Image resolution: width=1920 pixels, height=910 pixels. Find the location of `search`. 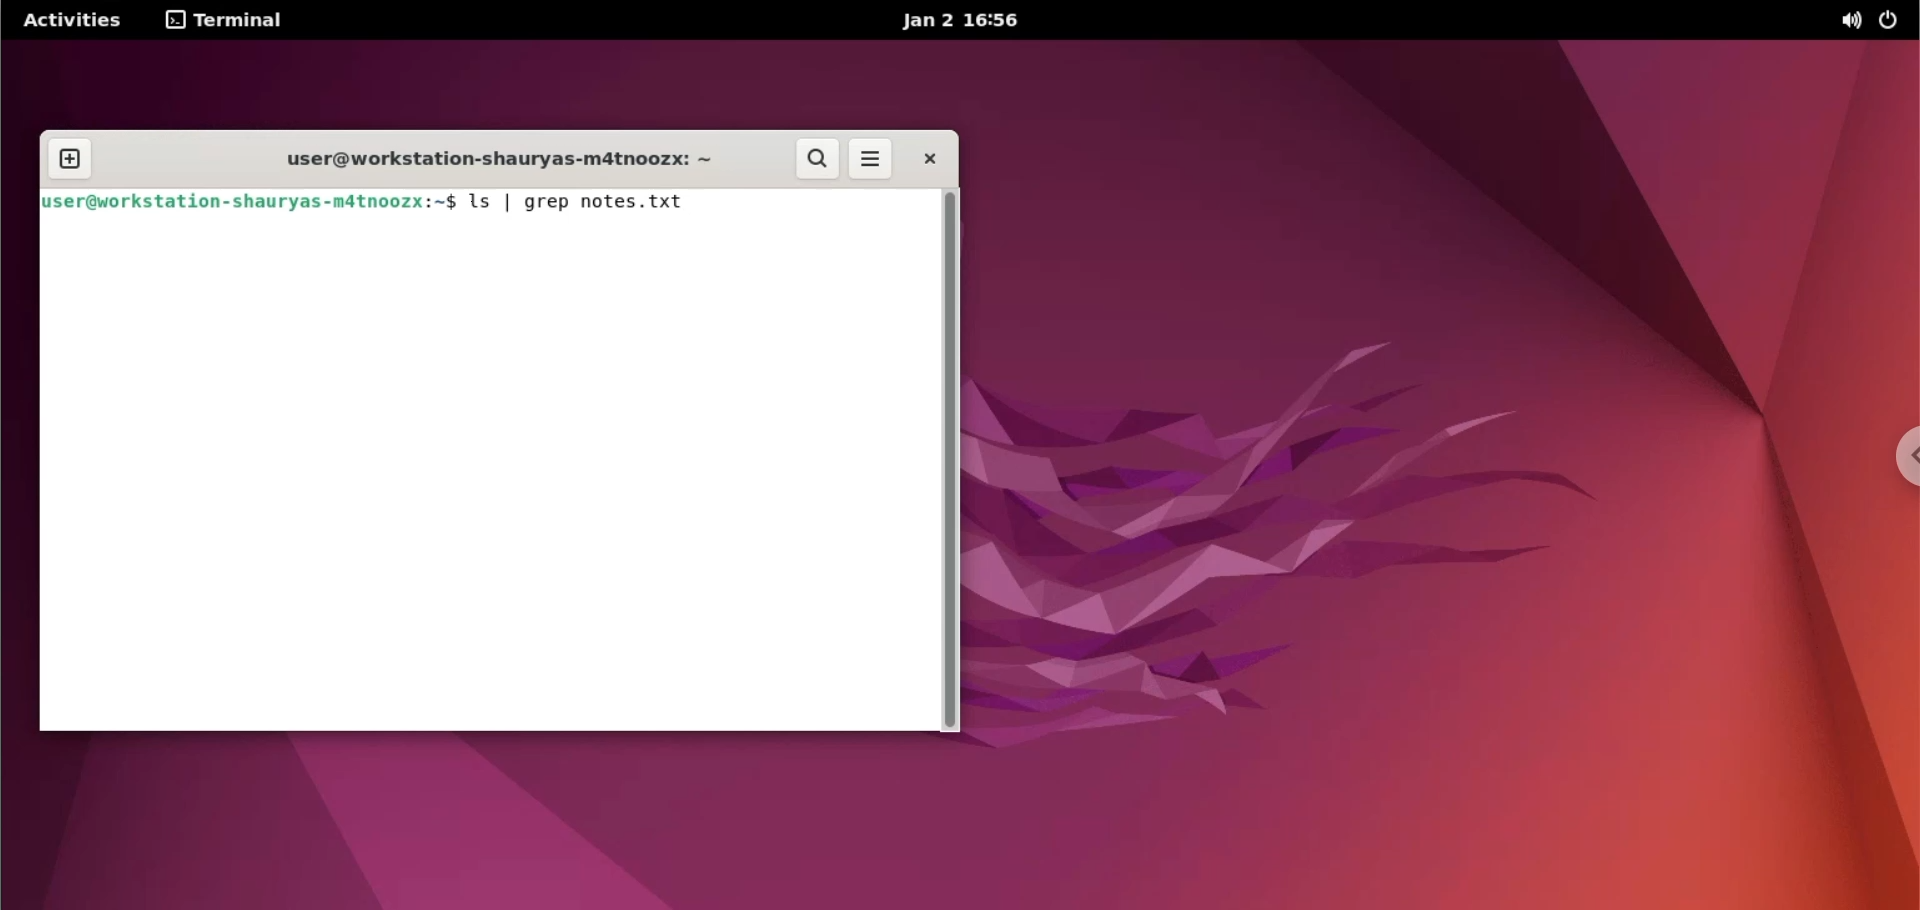

search is located at coordinates (813, 158).